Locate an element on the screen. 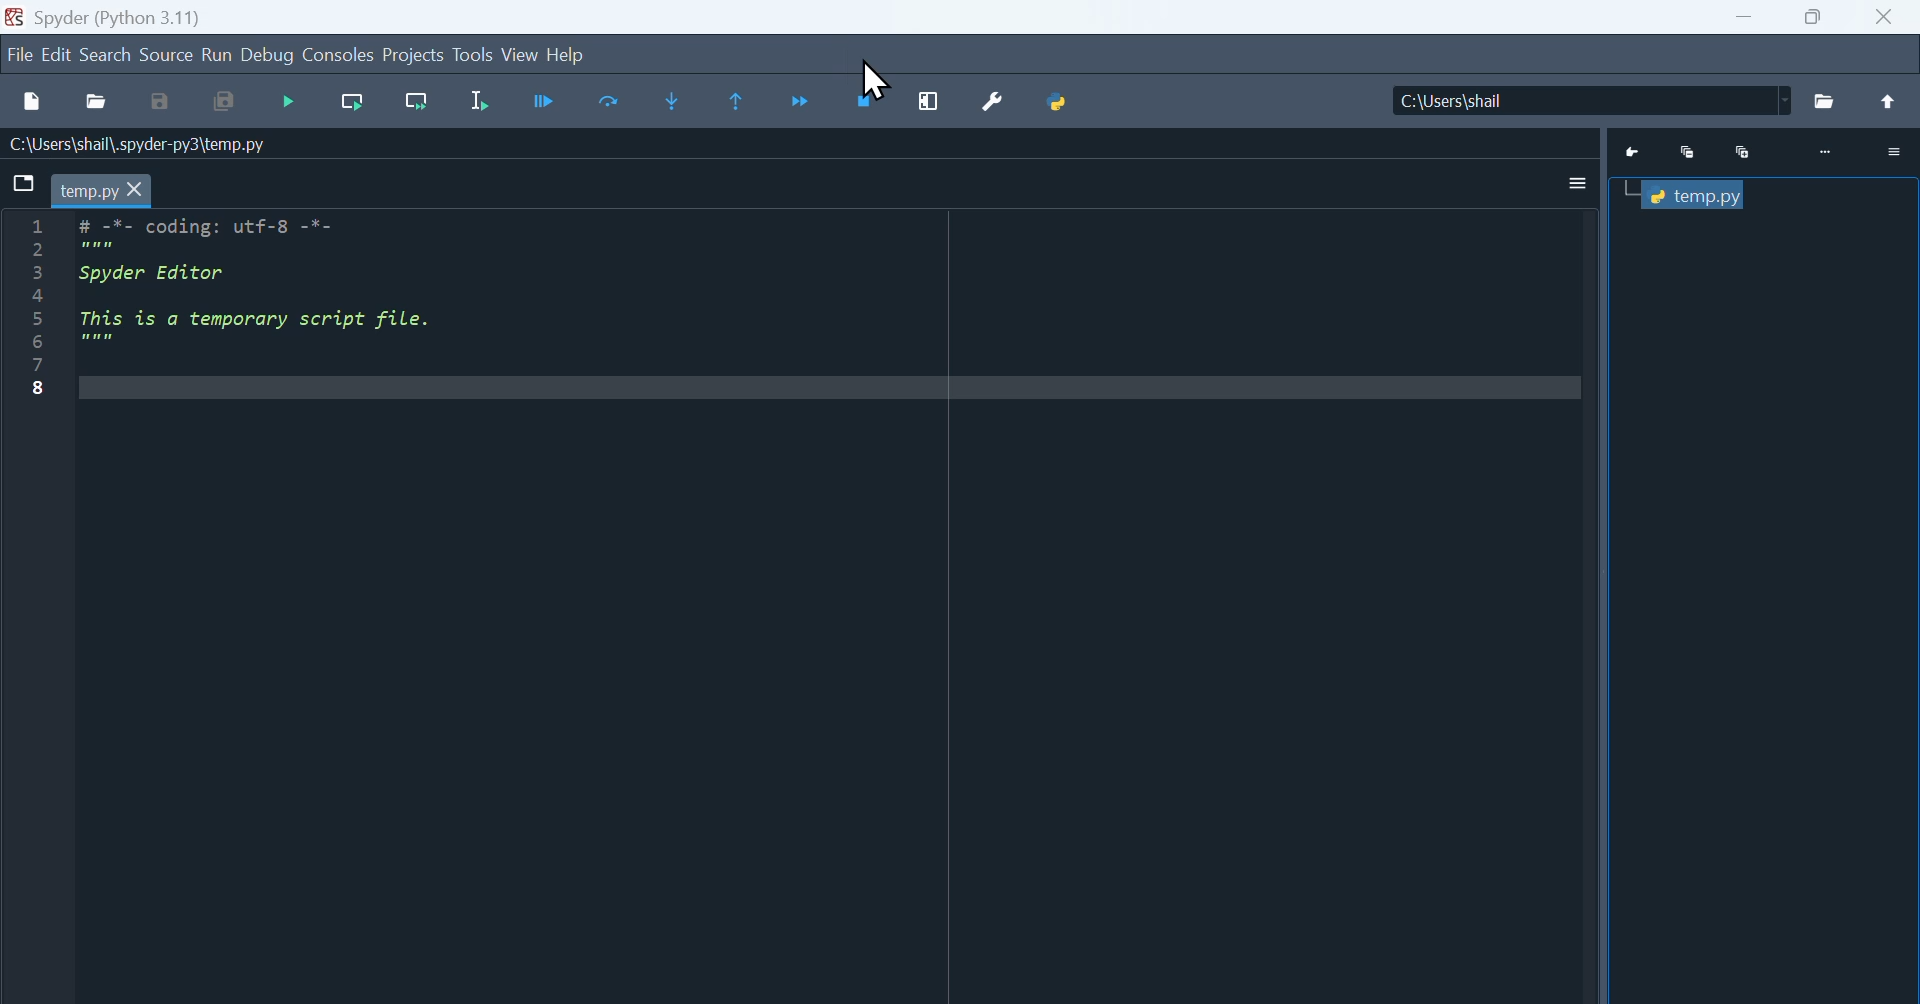  Execute current line is located at coordinates (611, 103).